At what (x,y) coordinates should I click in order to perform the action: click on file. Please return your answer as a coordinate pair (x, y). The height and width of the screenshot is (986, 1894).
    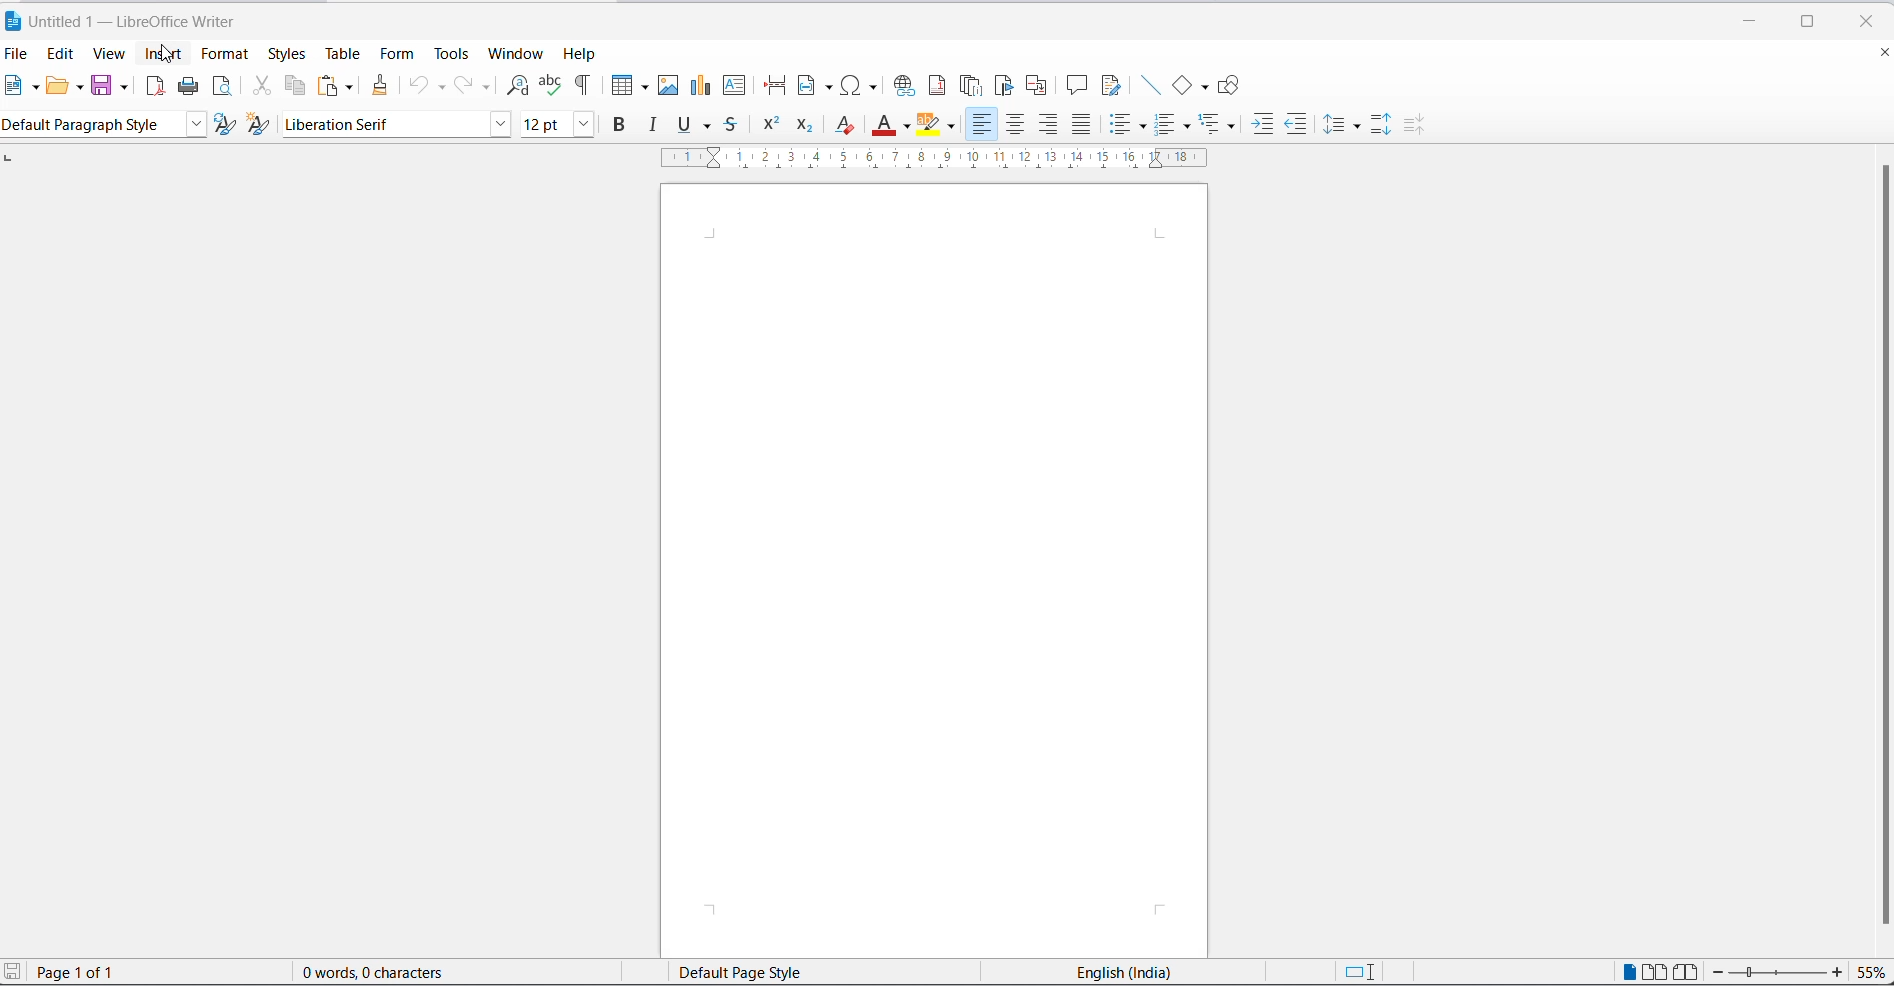
    Looking at the image, I should click on (18, 55).